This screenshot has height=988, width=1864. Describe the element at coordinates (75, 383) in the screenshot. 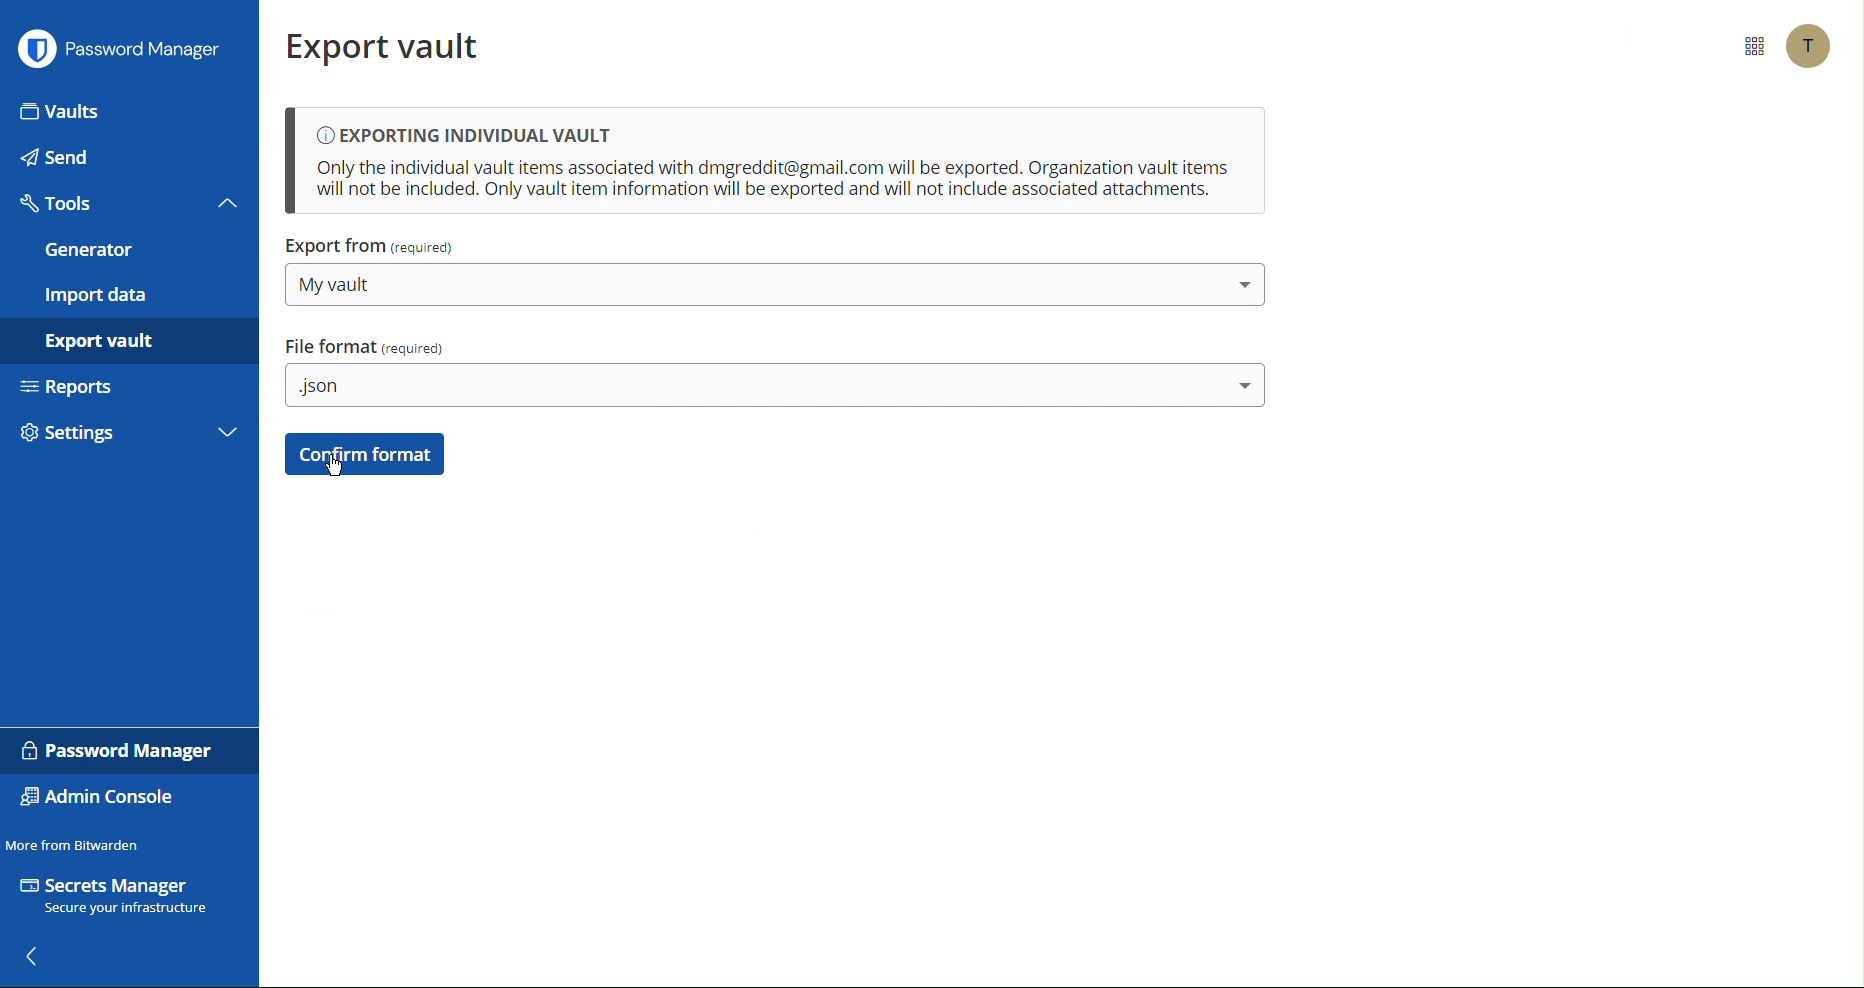

I see `Reports` at that location.